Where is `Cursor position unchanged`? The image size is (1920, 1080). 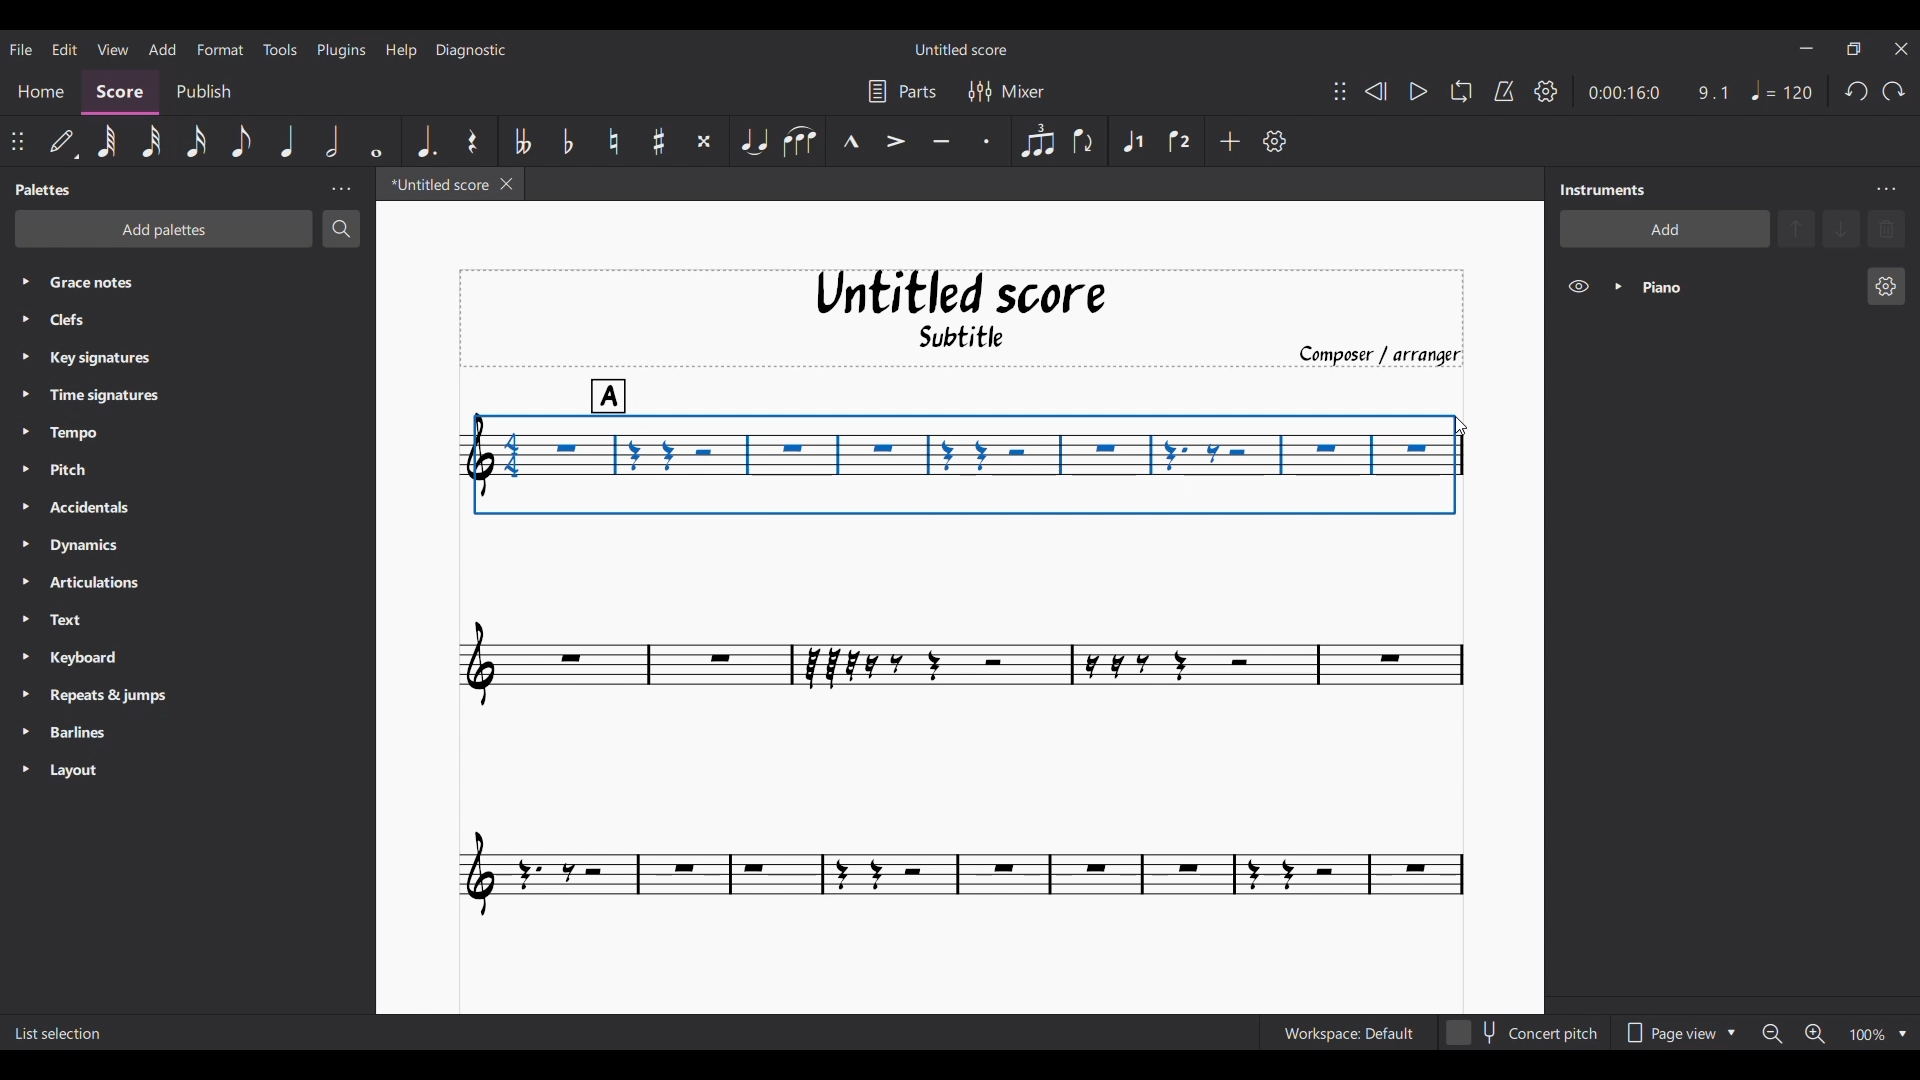 Cursor position unchanged is located at coordinates (1459, 421).